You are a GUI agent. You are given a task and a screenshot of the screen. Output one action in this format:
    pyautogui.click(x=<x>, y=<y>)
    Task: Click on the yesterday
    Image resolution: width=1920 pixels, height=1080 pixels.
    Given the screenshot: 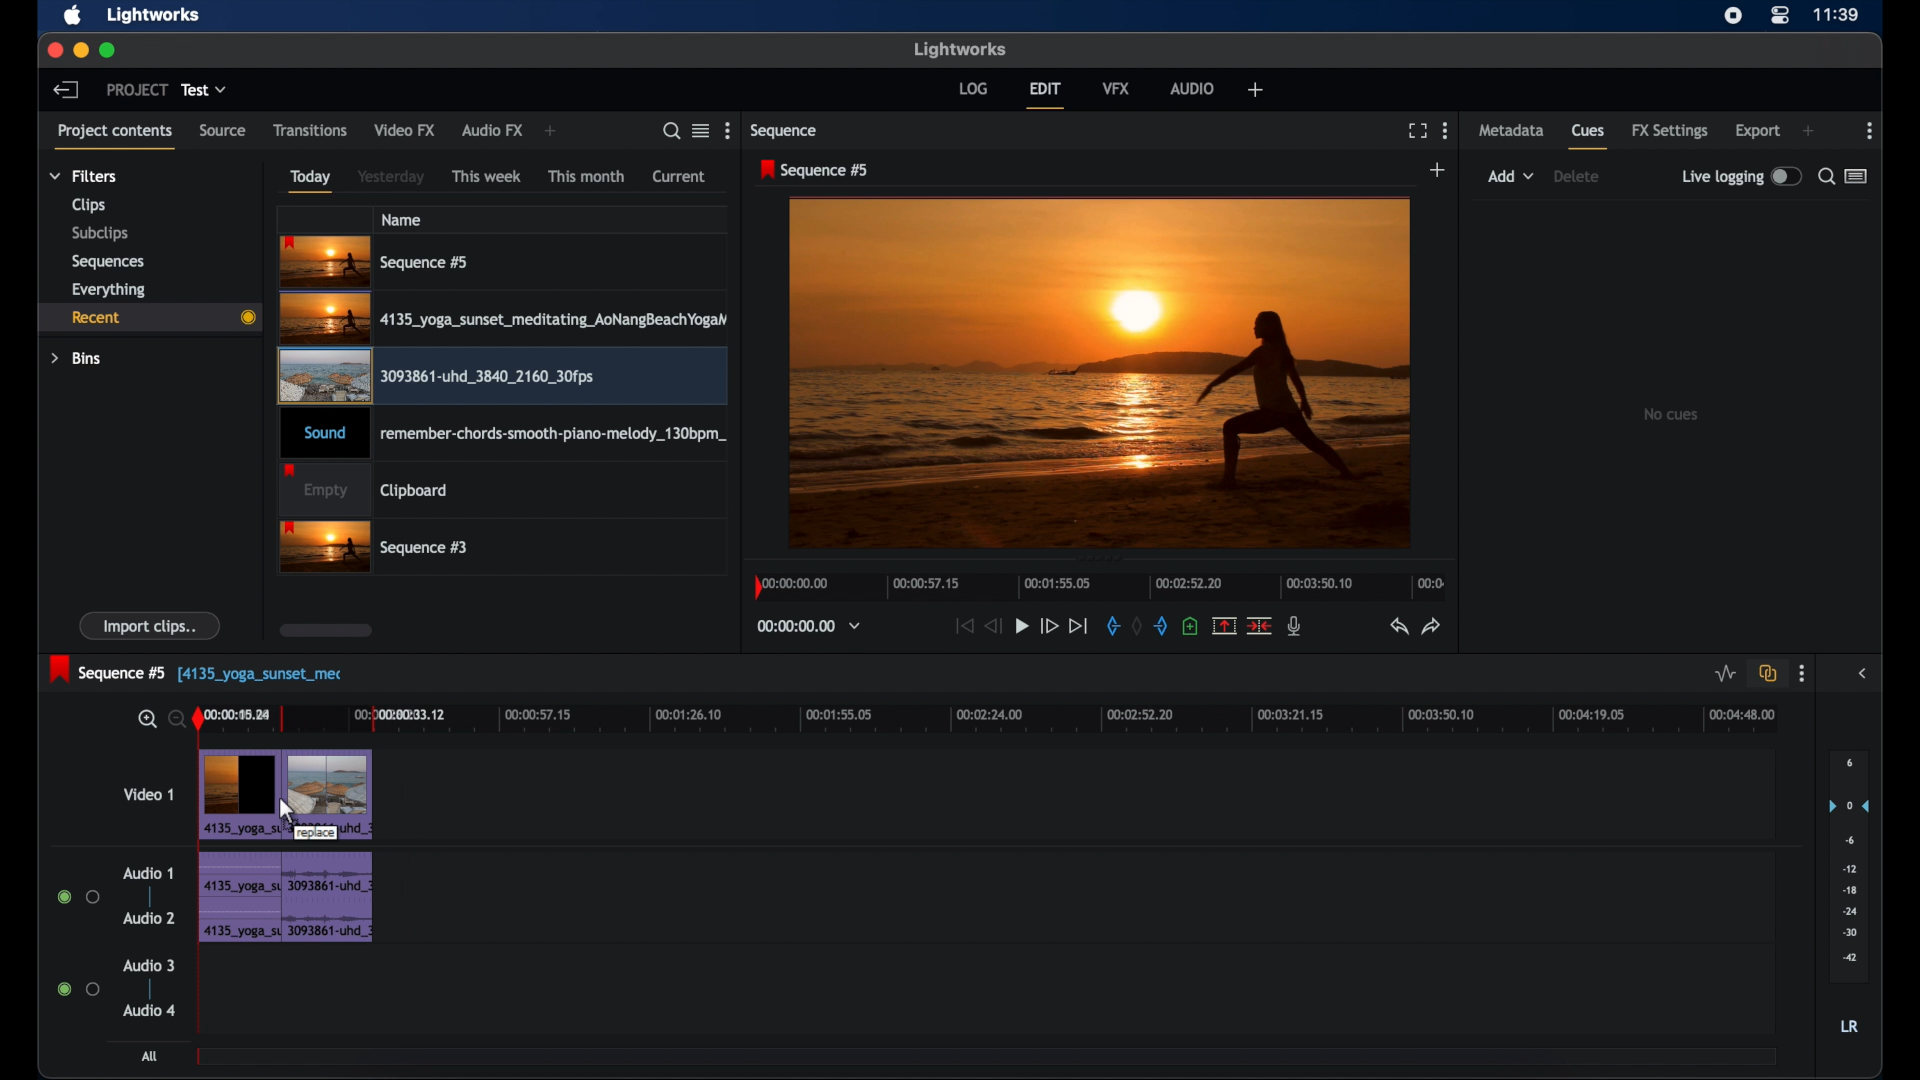 What is the action you would take?
    pyautogui.click(x=390, y=176)
    